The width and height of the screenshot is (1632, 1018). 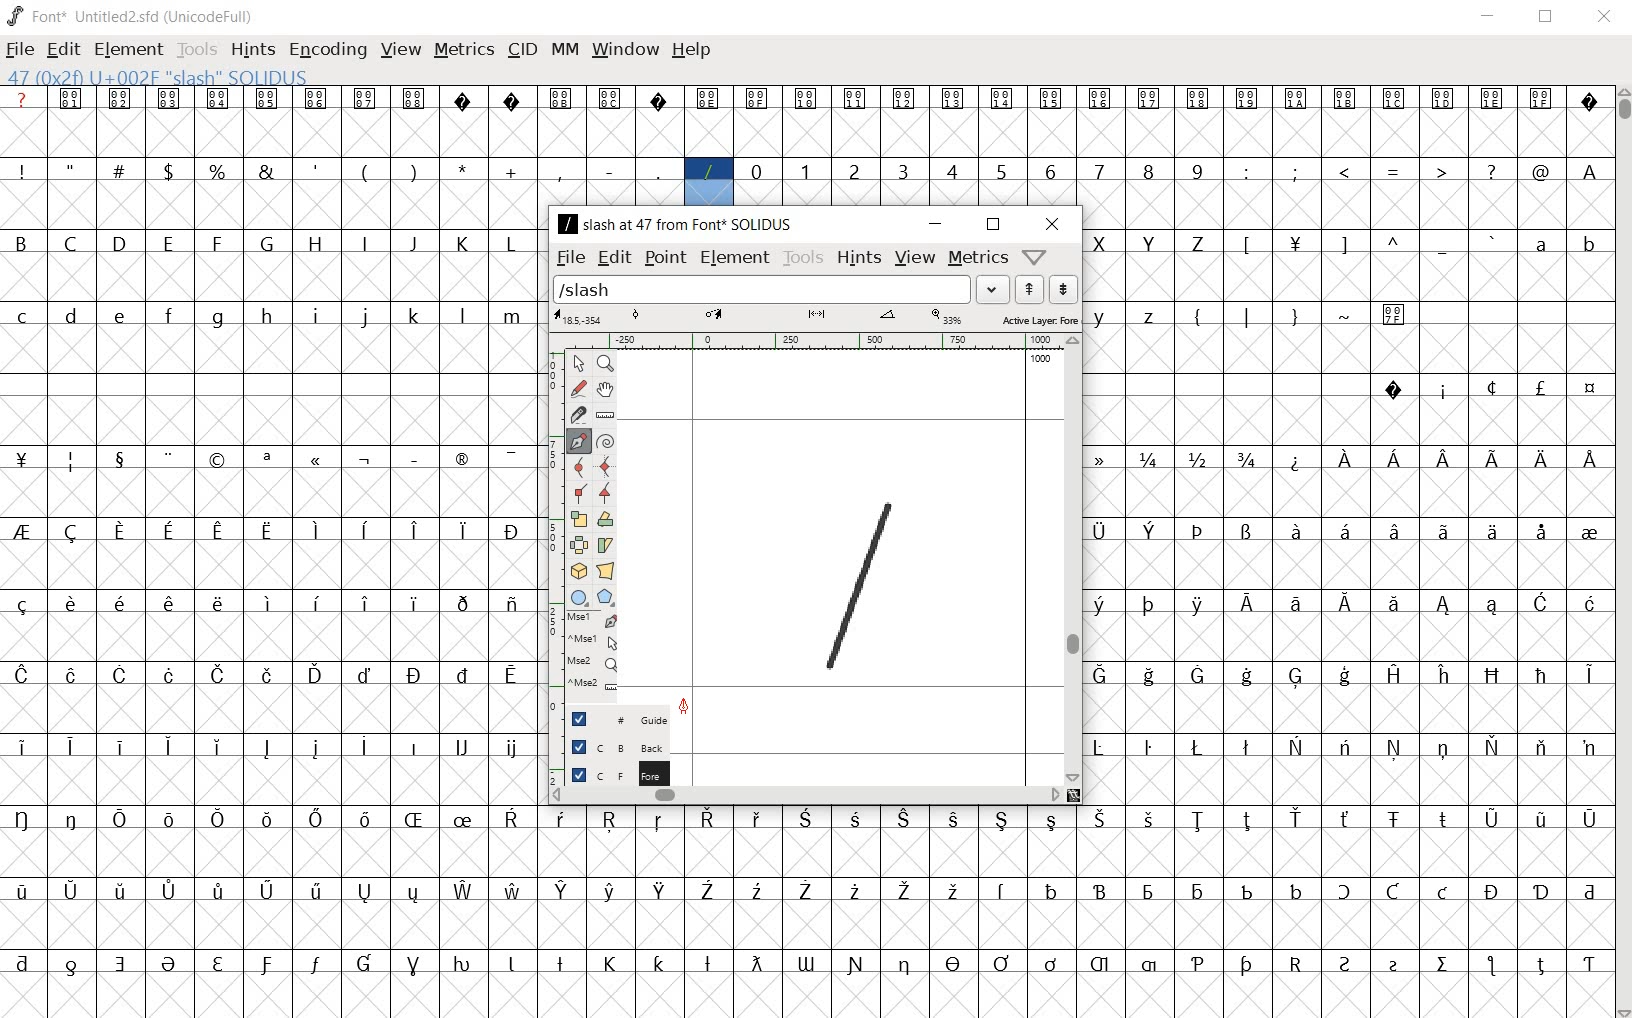 What do you see at coordinates (607, 714) in the screenshot?
I see `guide` at bounding box center [607, 714].